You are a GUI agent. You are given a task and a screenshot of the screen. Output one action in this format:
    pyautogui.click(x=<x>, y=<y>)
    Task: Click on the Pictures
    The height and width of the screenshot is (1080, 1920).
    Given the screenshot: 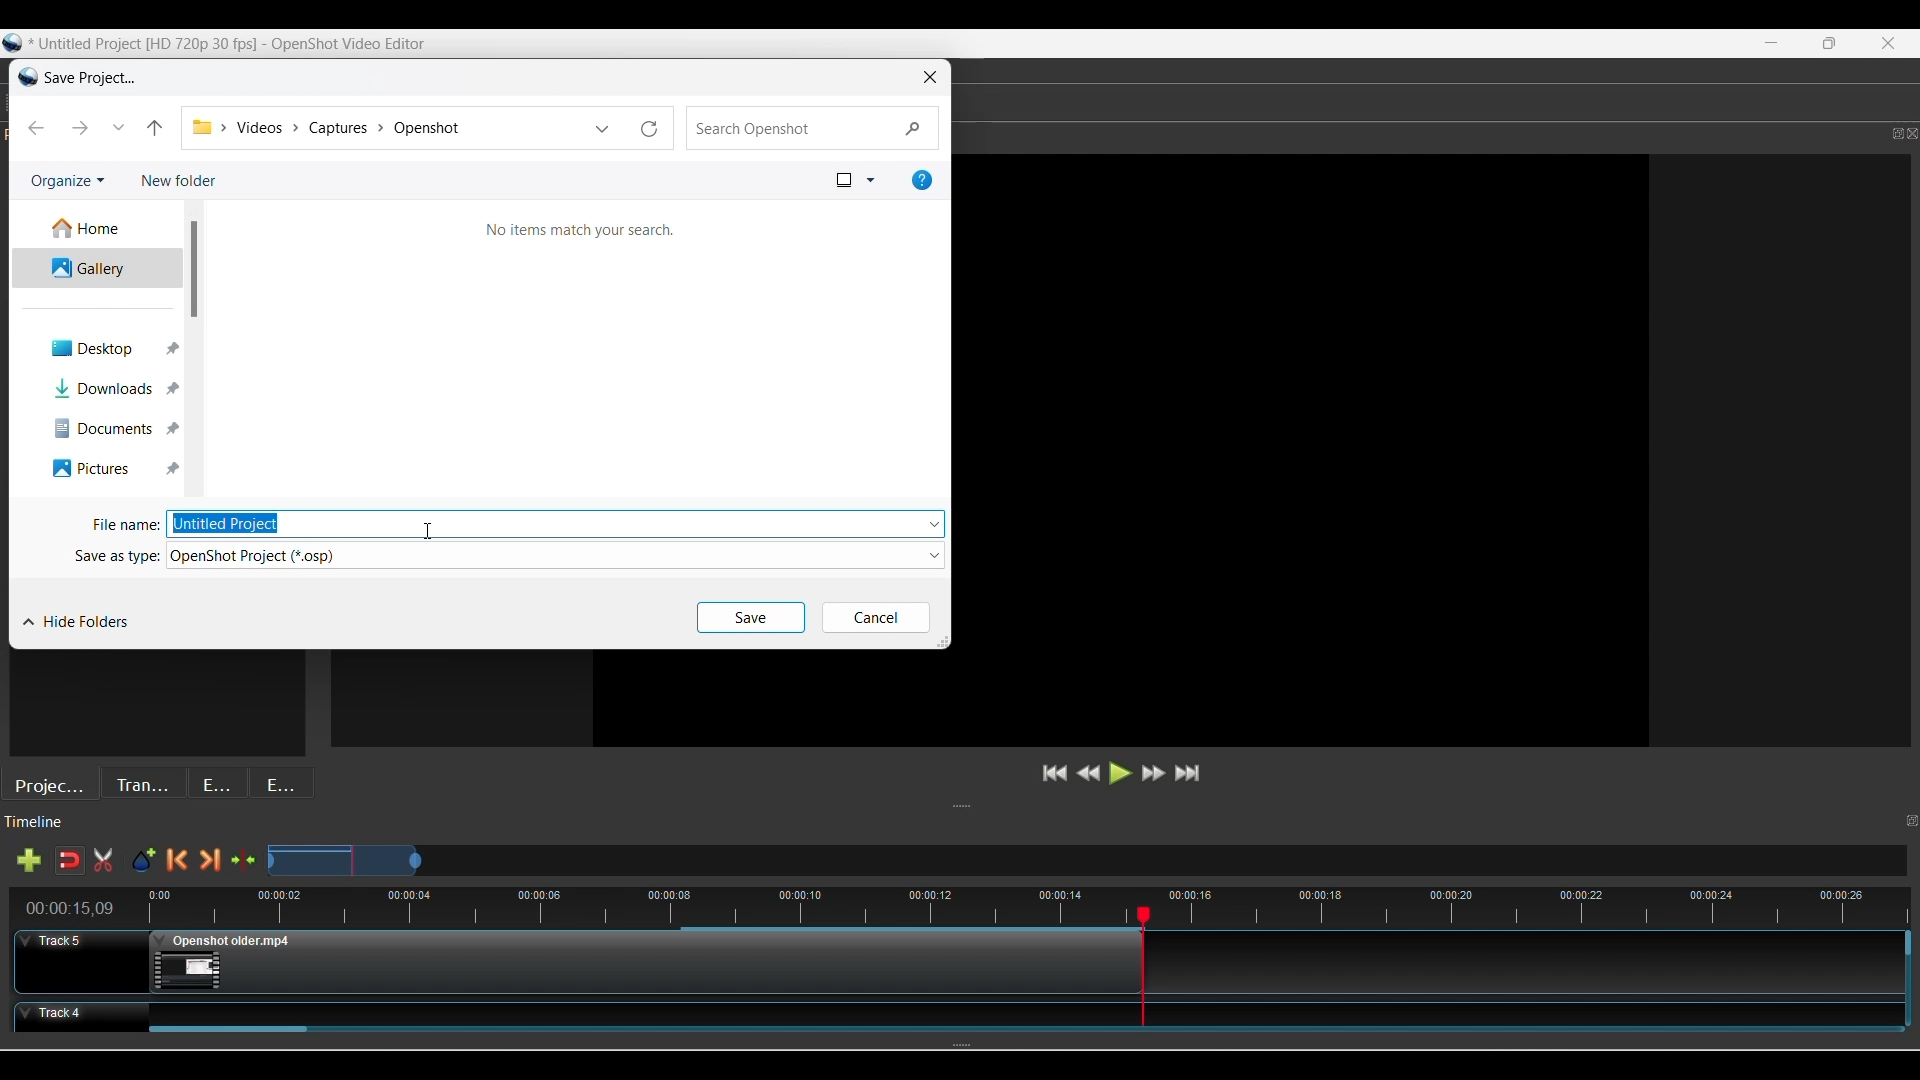 What is the action you would take?
    pyautogui.click(x=106, y=467)
    